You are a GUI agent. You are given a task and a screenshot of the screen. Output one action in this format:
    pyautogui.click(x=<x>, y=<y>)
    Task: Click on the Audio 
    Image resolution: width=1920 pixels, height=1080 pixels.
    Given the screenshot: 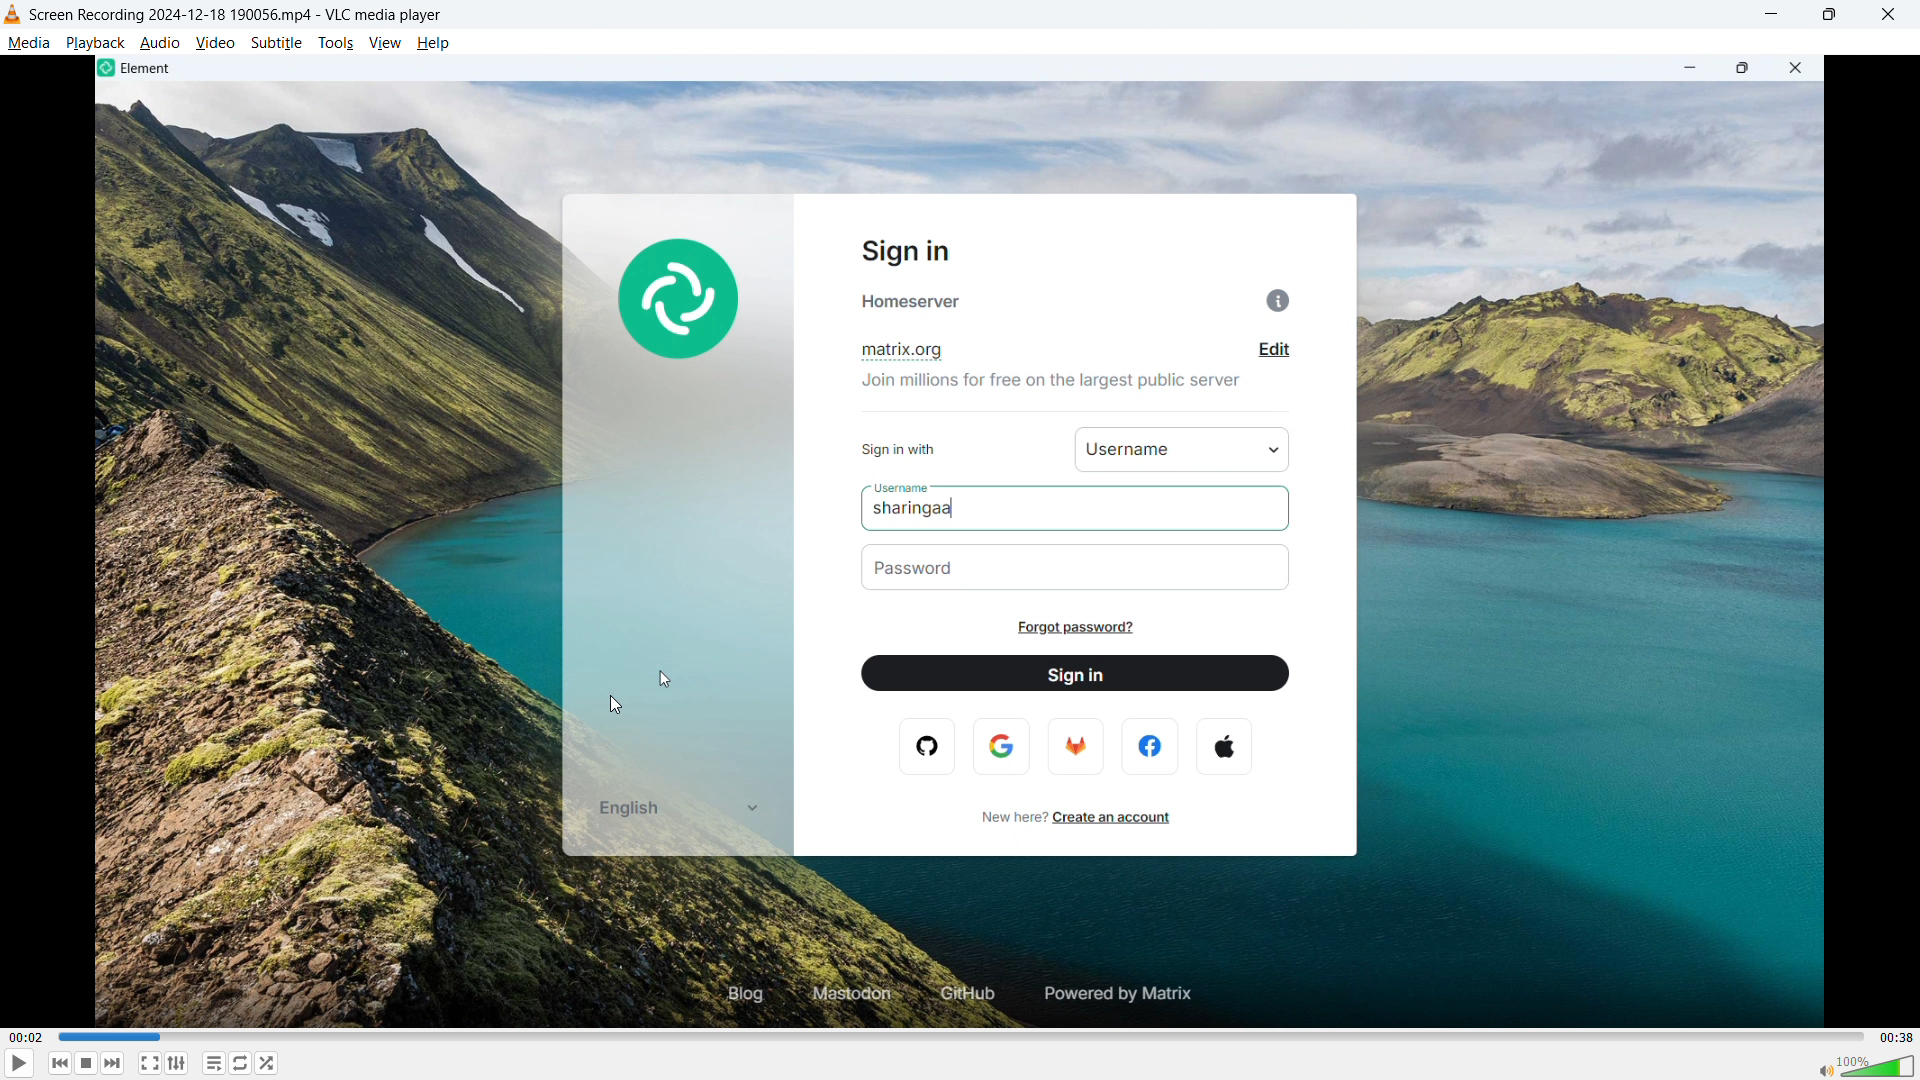 What is the action you would take?
    pyautogui.click(x=160, y=44)
    